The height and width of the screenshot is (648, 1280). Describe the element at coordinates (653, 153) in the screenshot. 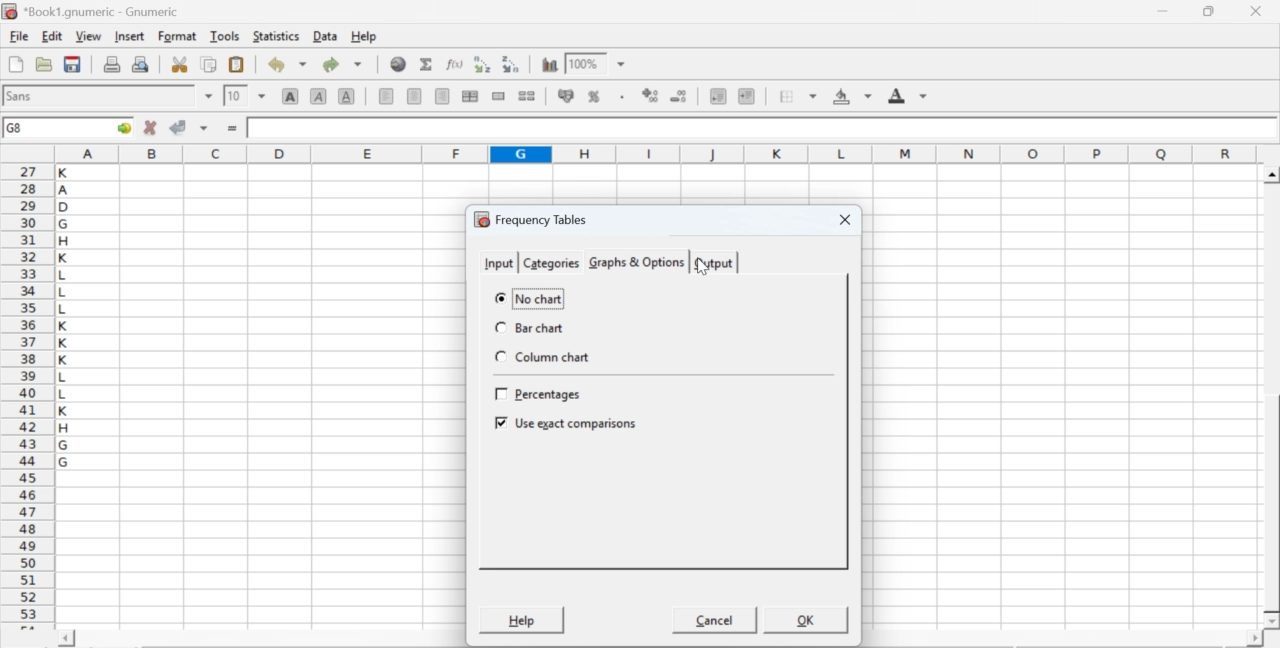

I see `column names` at that location.